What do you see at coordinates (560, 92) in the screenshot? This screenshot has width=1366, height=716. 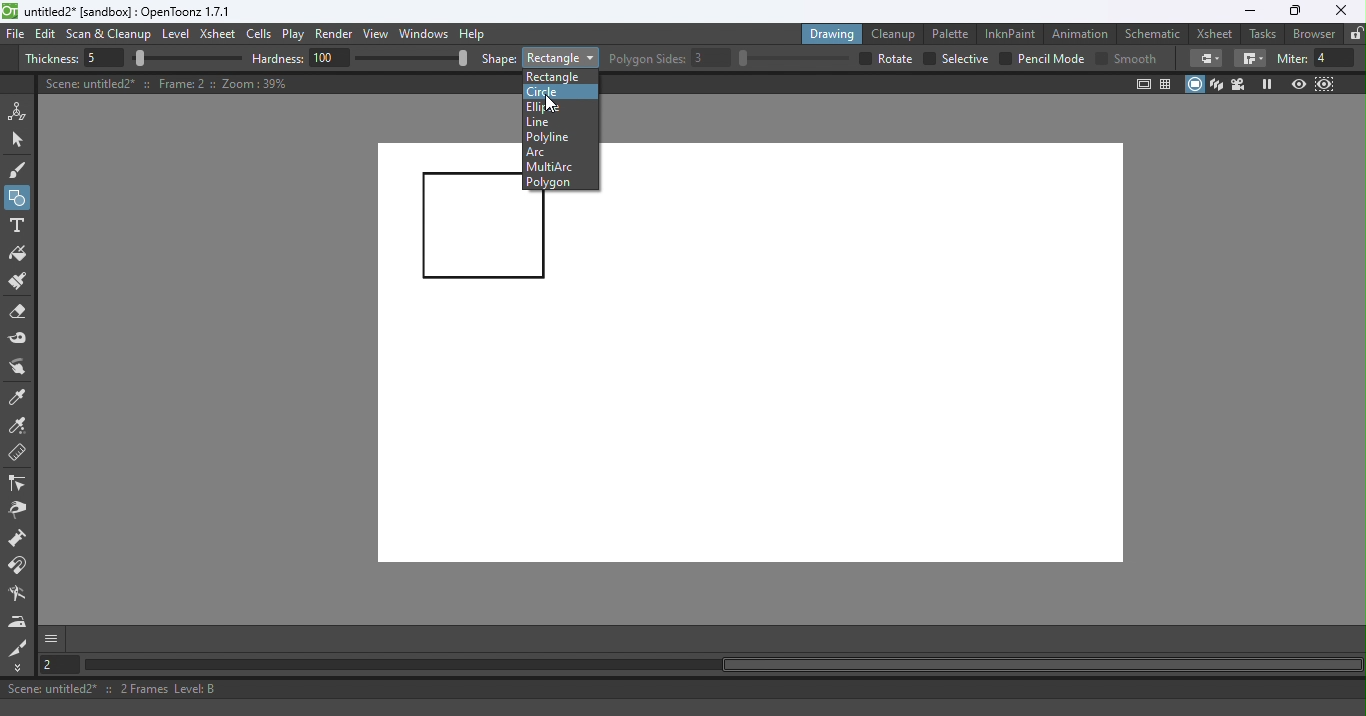 I see `Circle` at bounding box center [560, 92].